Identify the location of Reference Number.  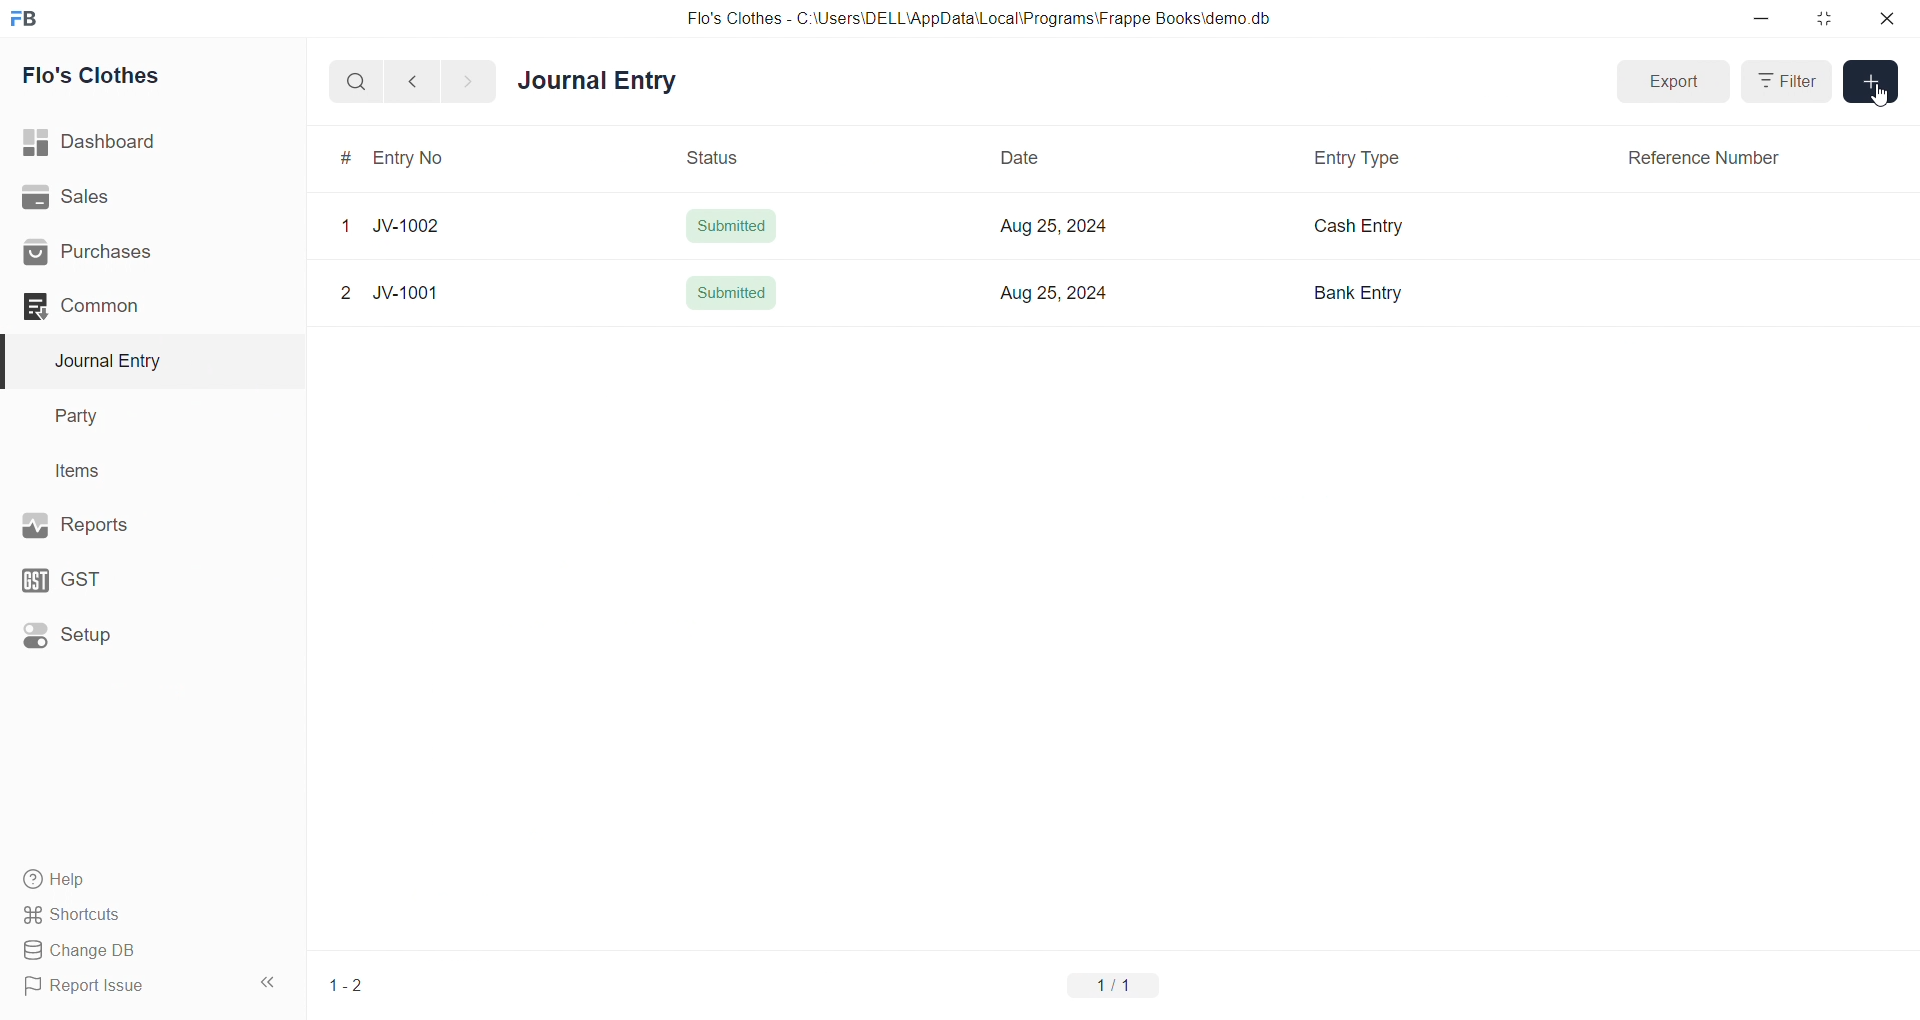
(1705, 157).